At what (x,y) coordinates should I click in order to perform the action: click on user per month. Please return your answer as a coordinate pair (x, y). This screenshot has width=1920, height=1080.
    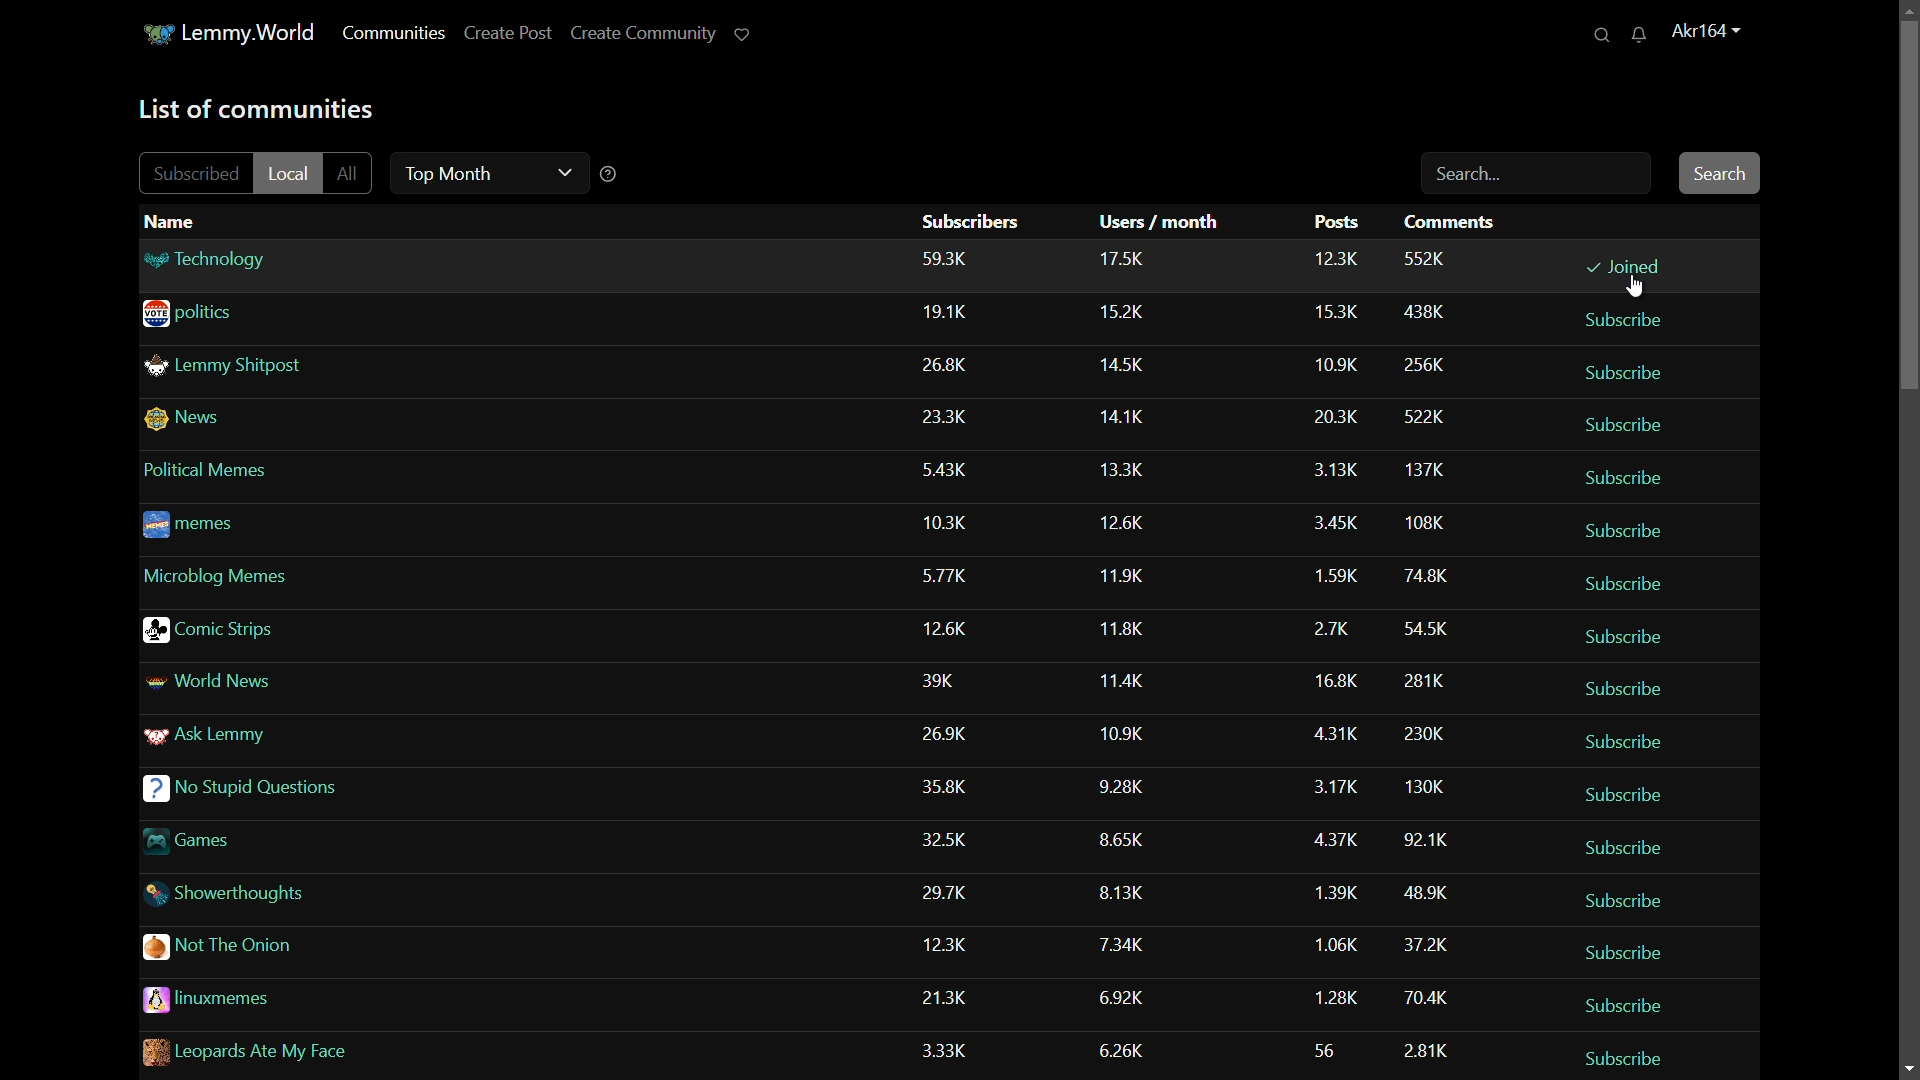
    Looking at the image, I should click on (1127, 519).